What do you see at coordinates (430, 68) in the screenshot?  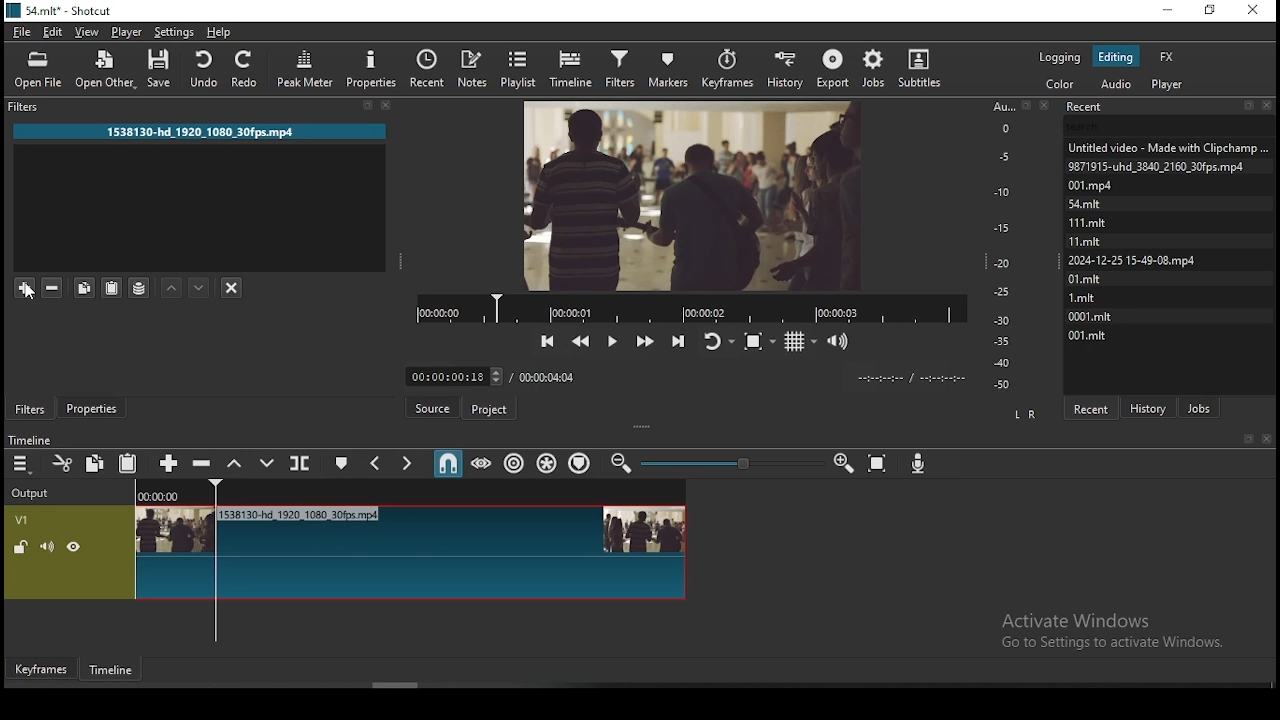 I see `recent` at bounding box center [430, 68].